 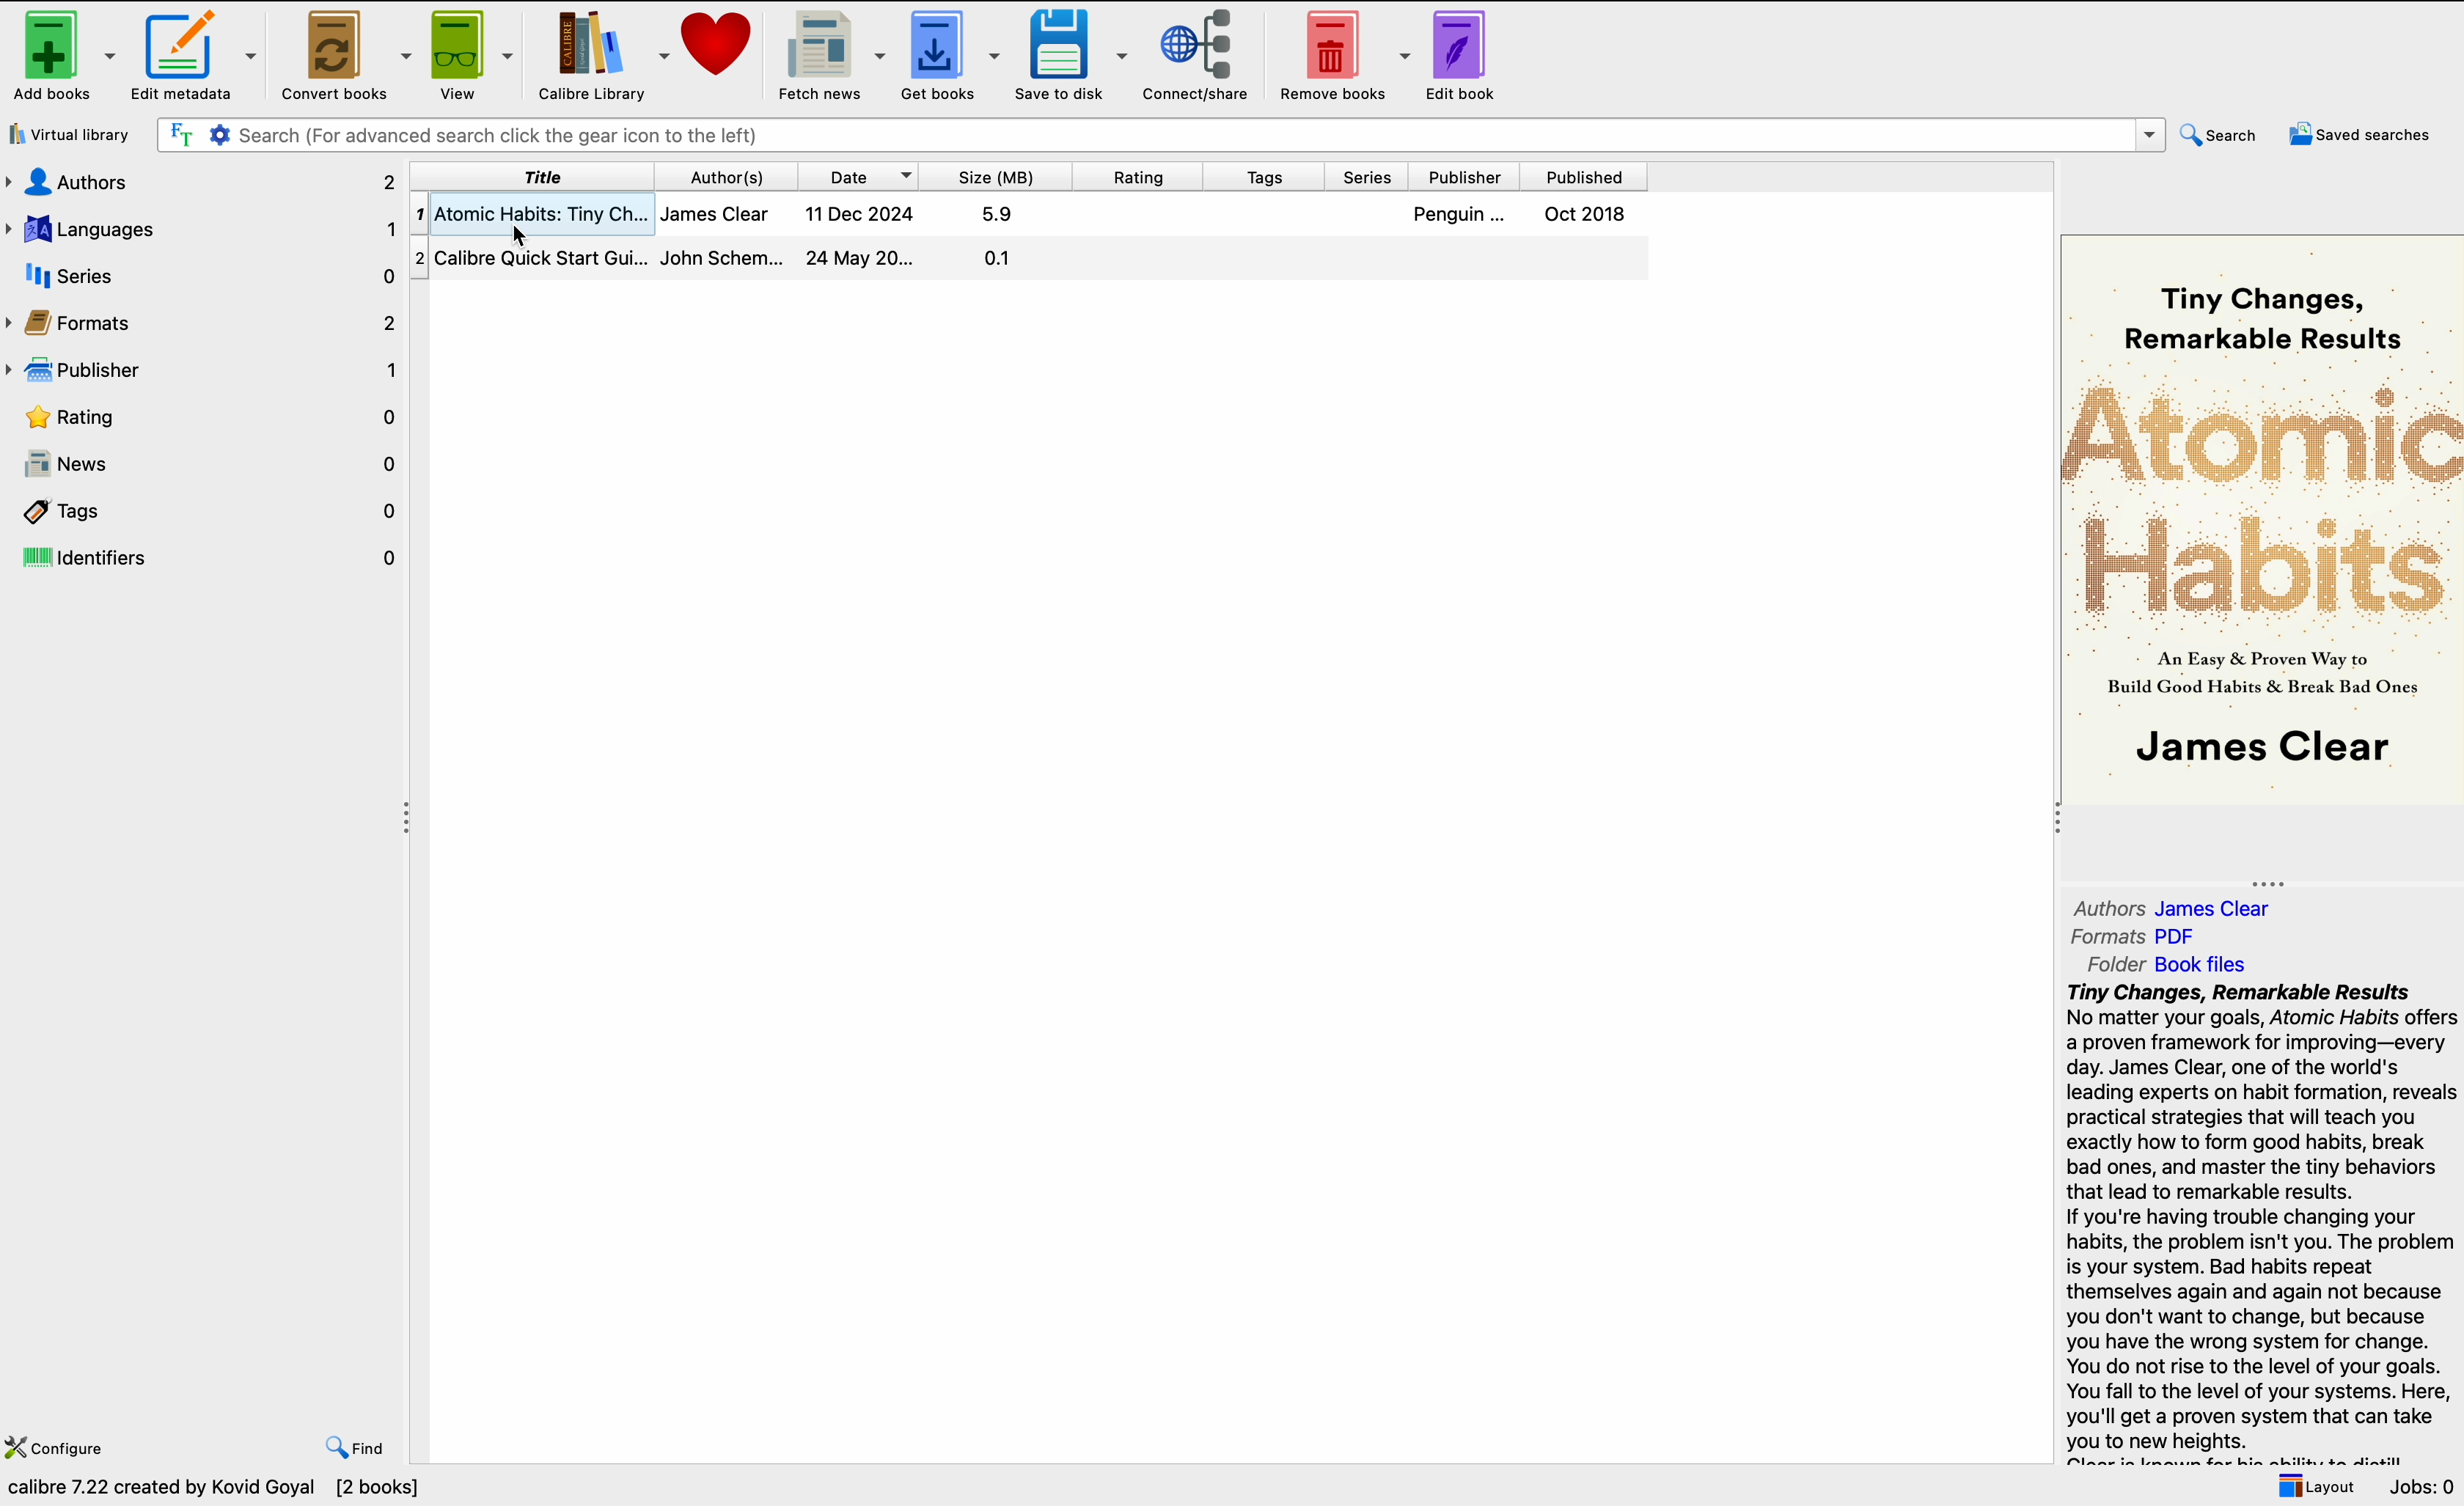 I want to click on view, so click(x=470, y=54).